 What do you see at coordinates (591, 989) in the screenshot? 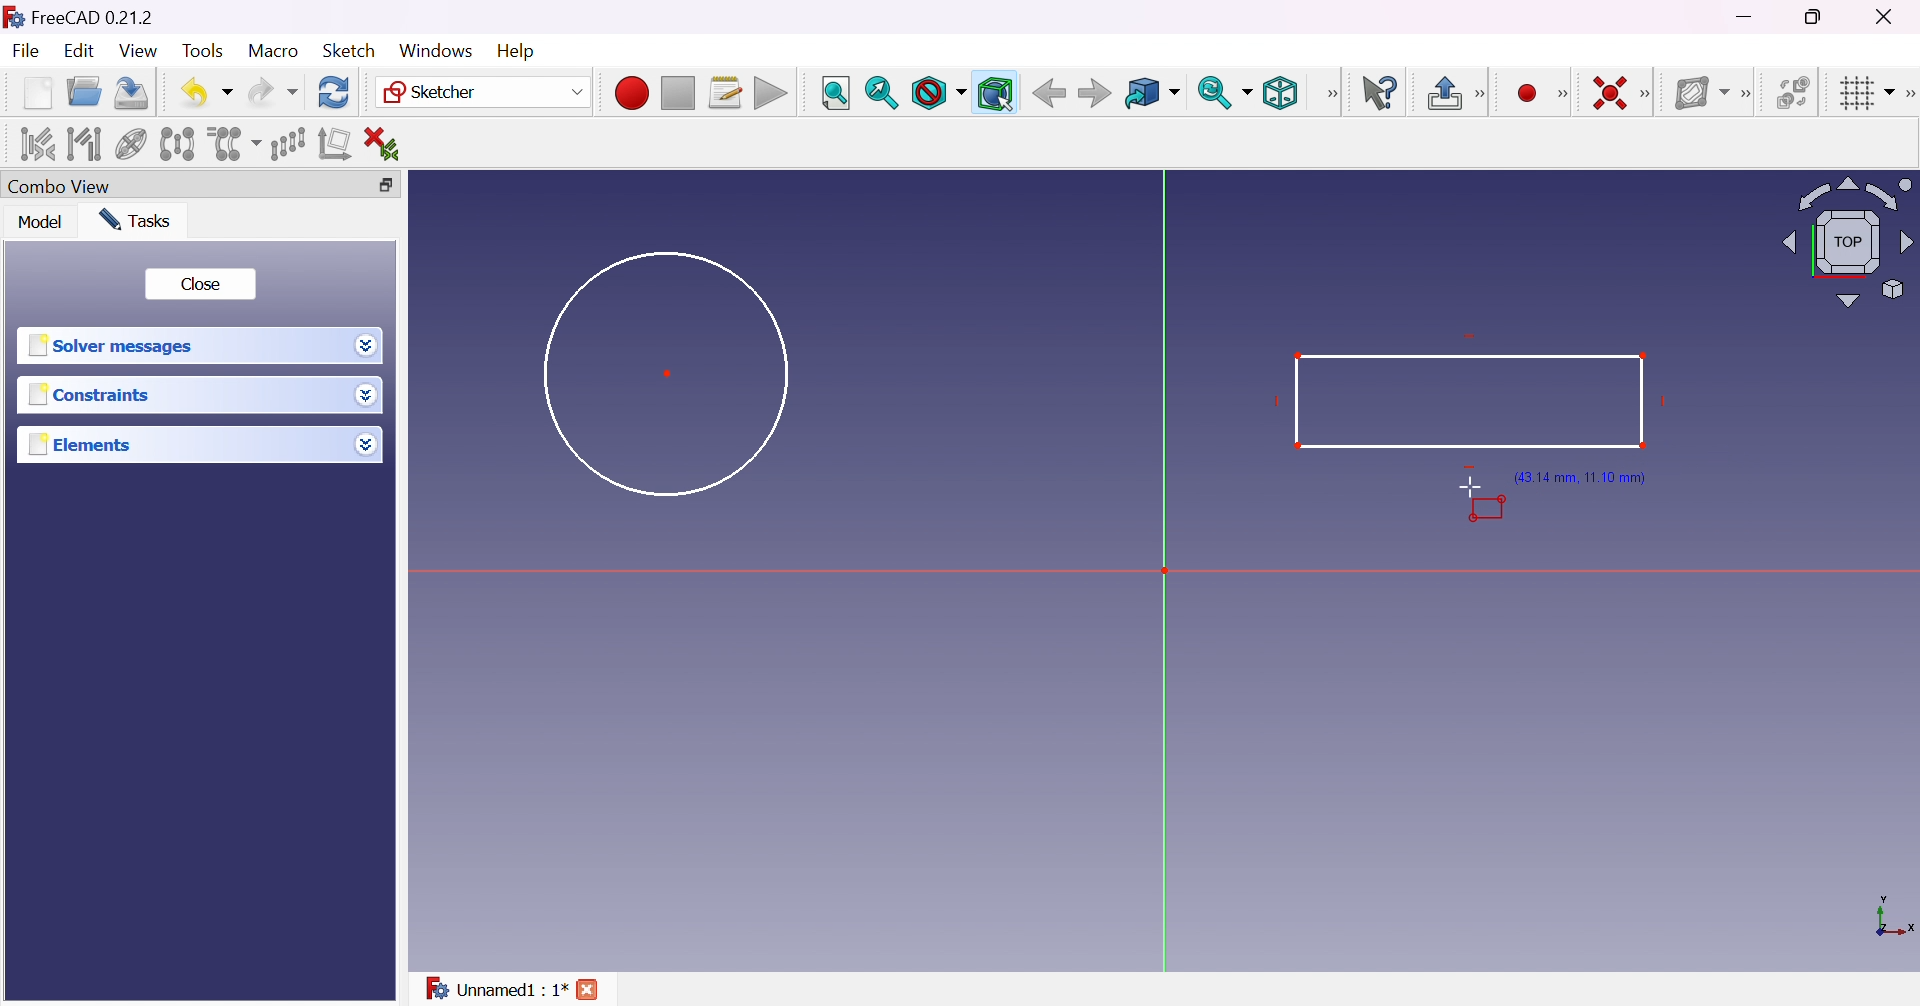
I see `close` at bounding box center [591, 989].